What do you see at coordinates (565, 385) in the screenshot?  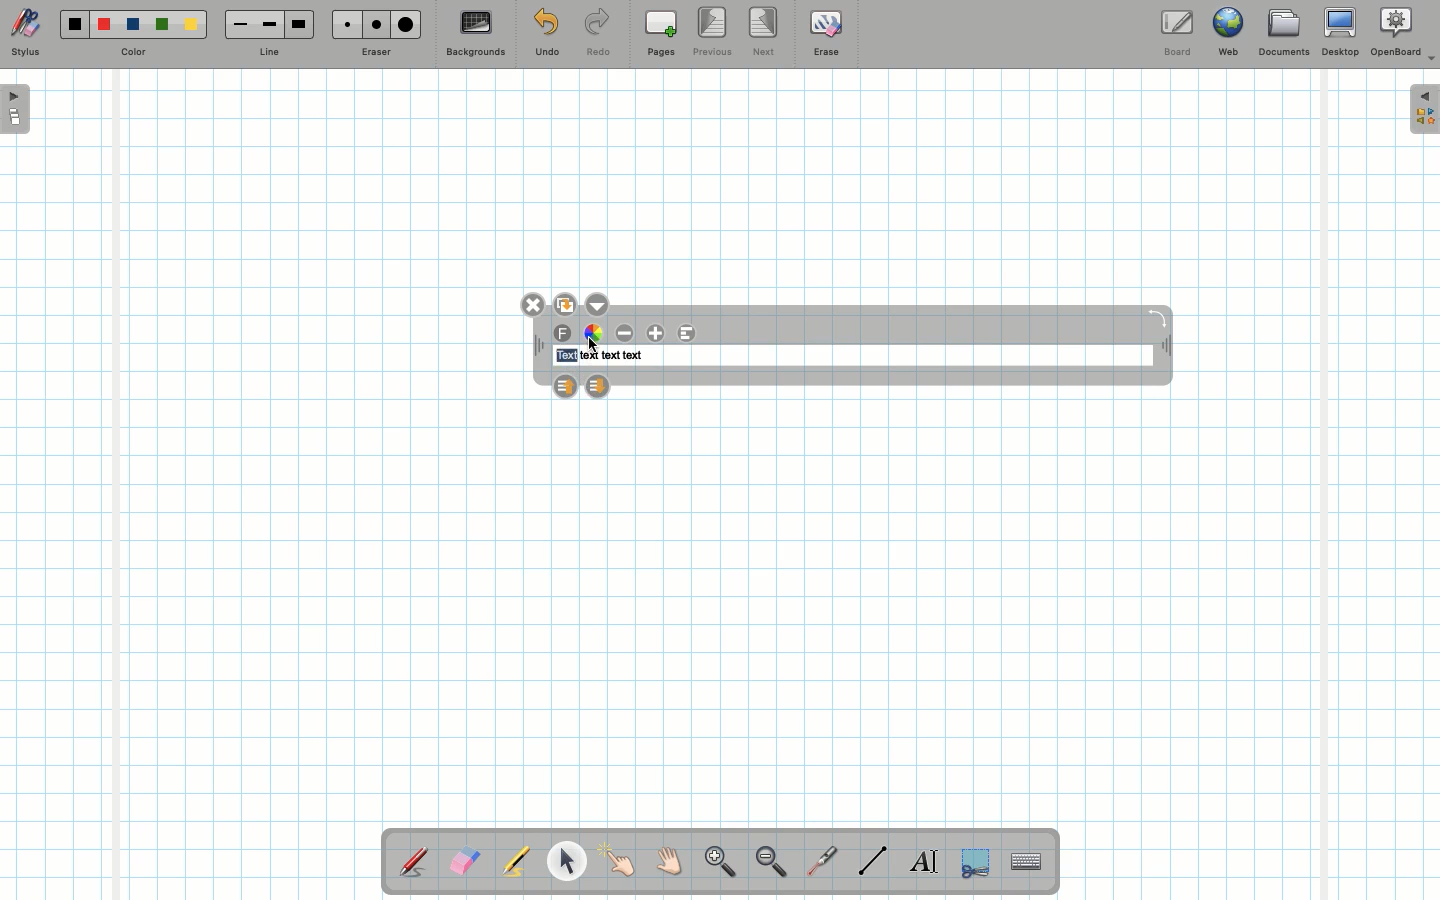 I see `Layer up` at bounding box center [565, 385].